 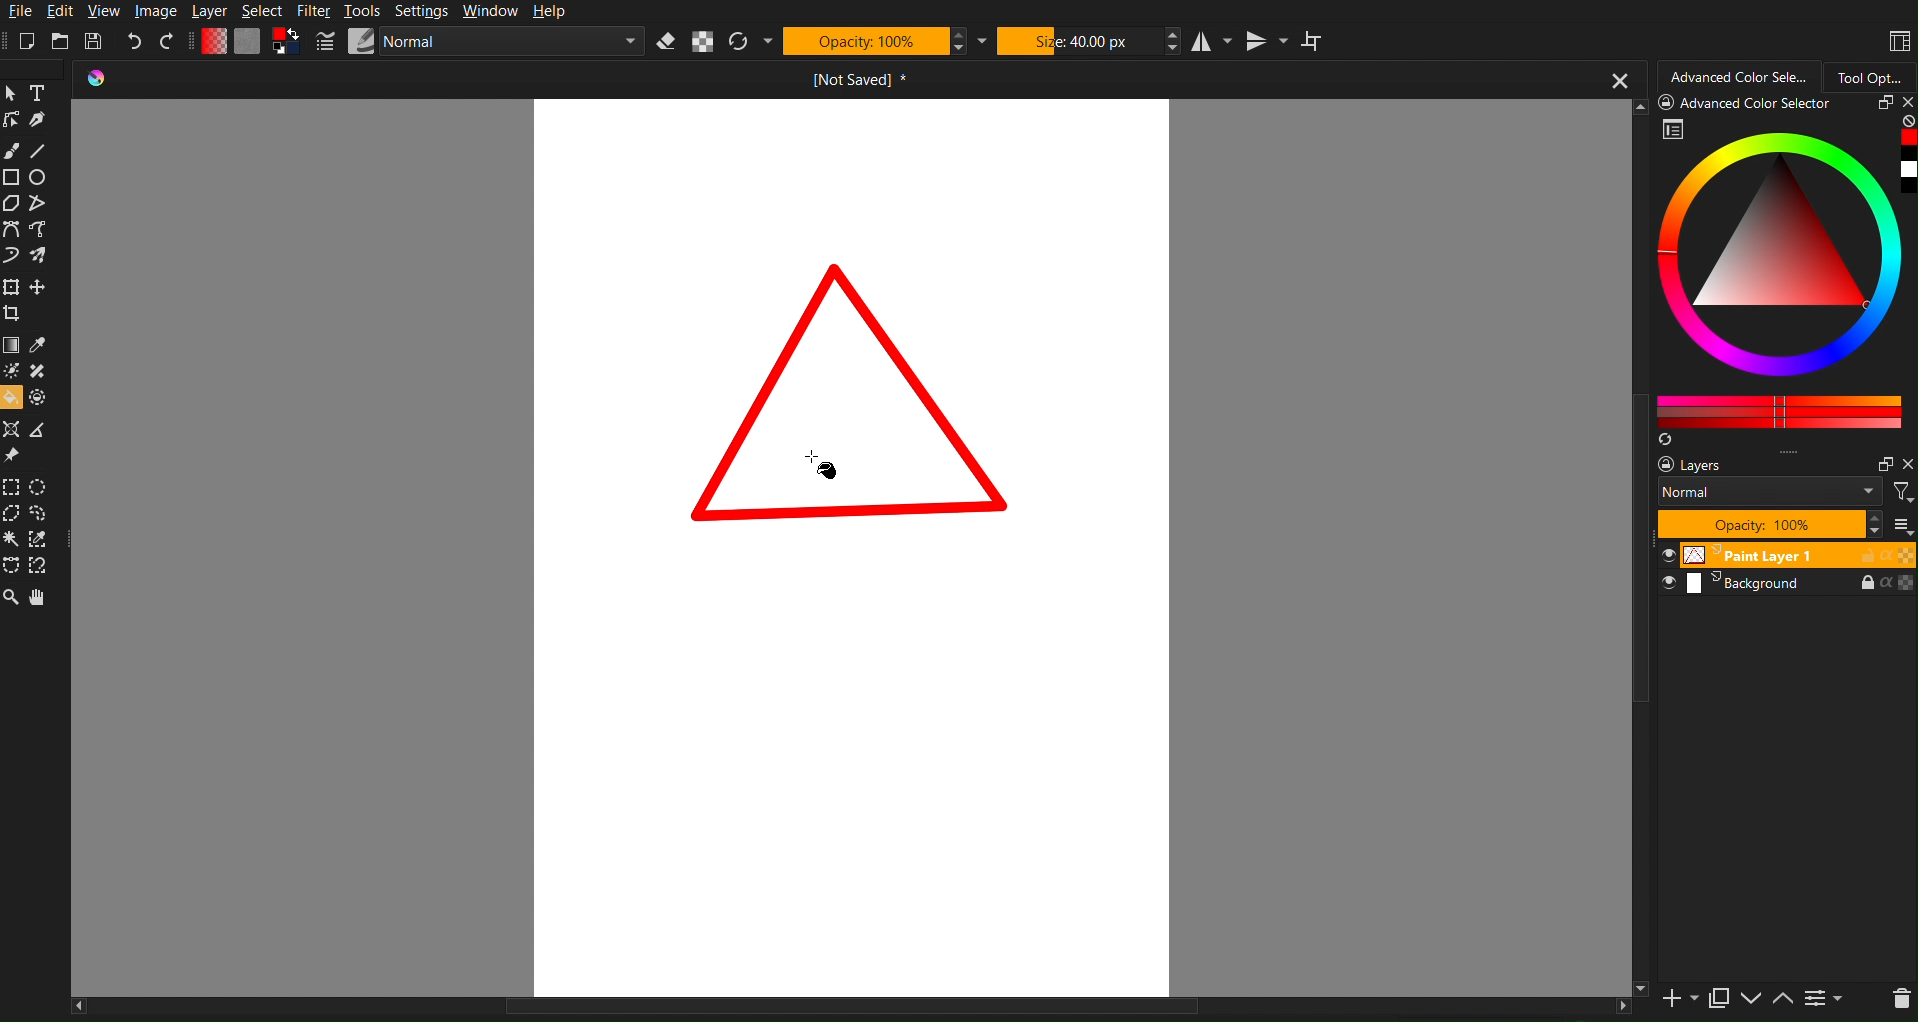 I want to click on Advanced Color Selector, so click(x=1750, y=106).